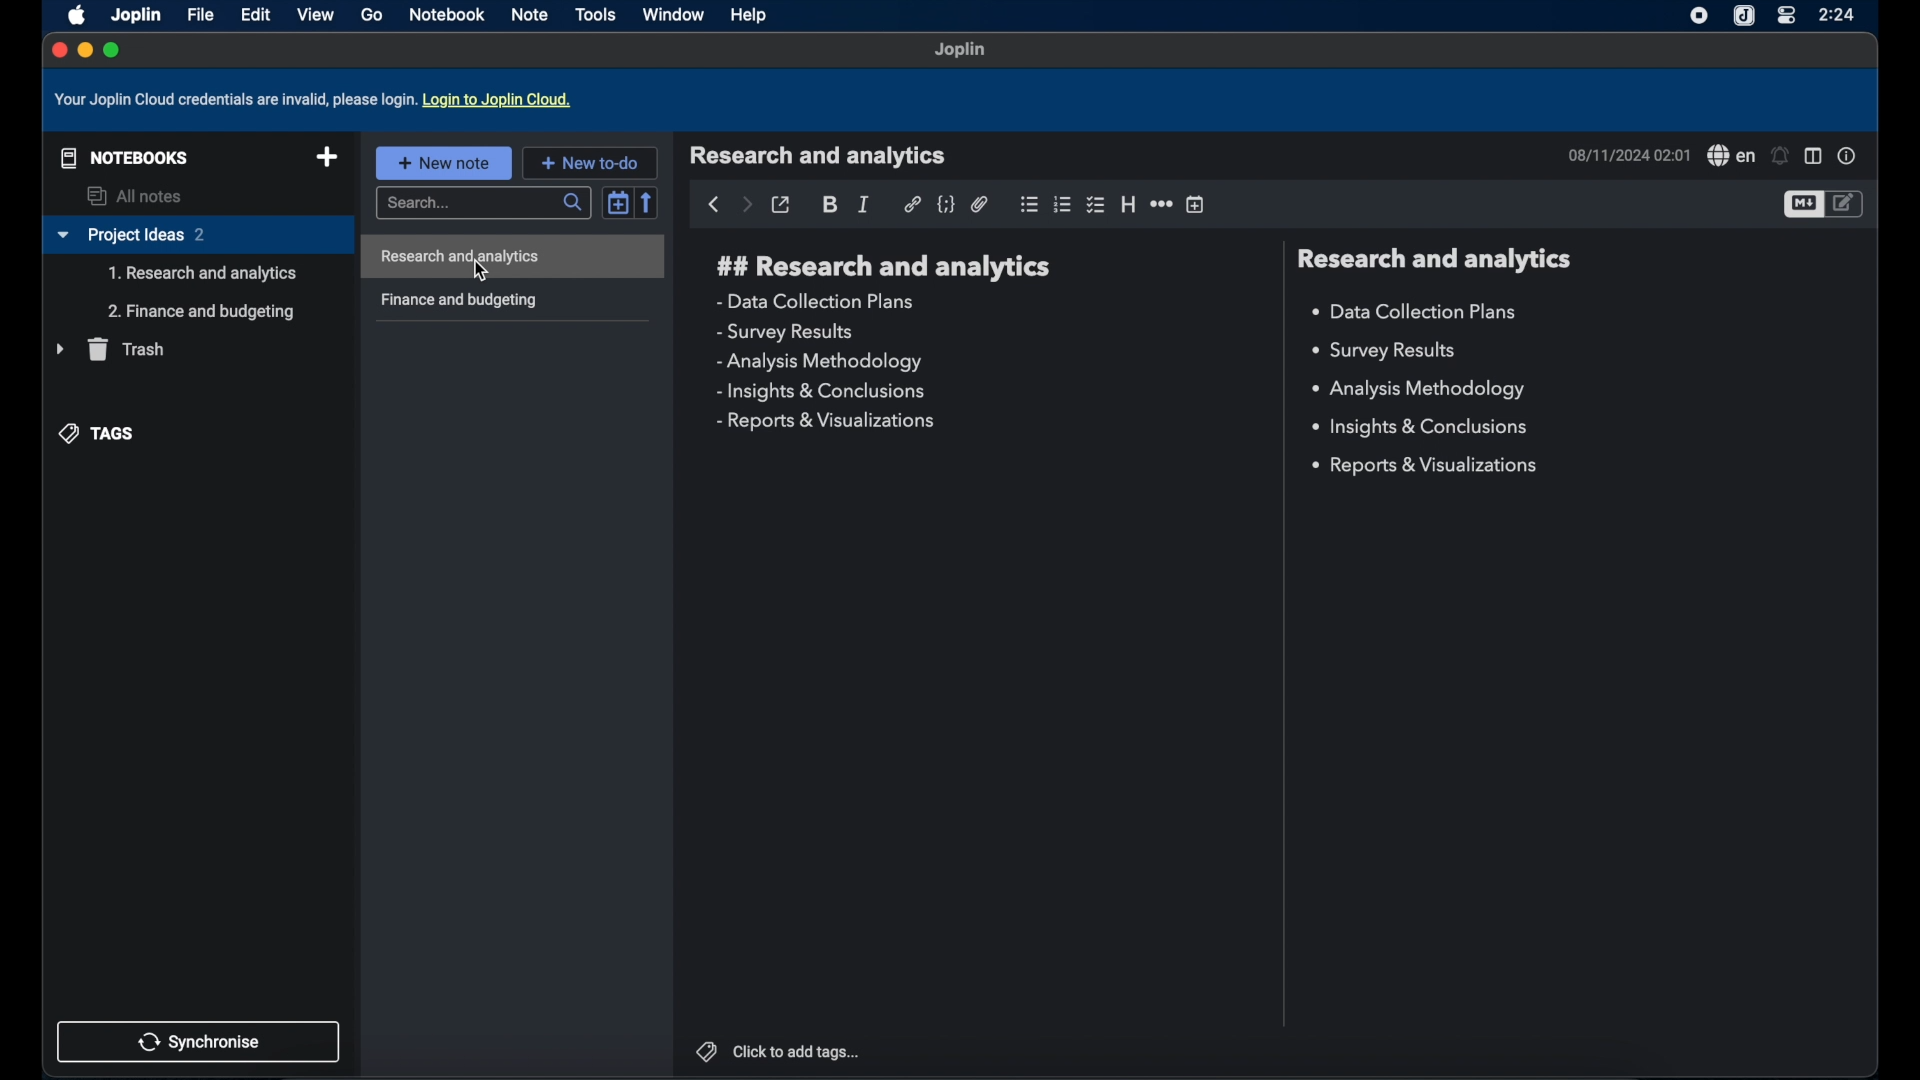  Describe the element at coordinates (590, 162) in the screenshot. I see `new to-do` at that location.